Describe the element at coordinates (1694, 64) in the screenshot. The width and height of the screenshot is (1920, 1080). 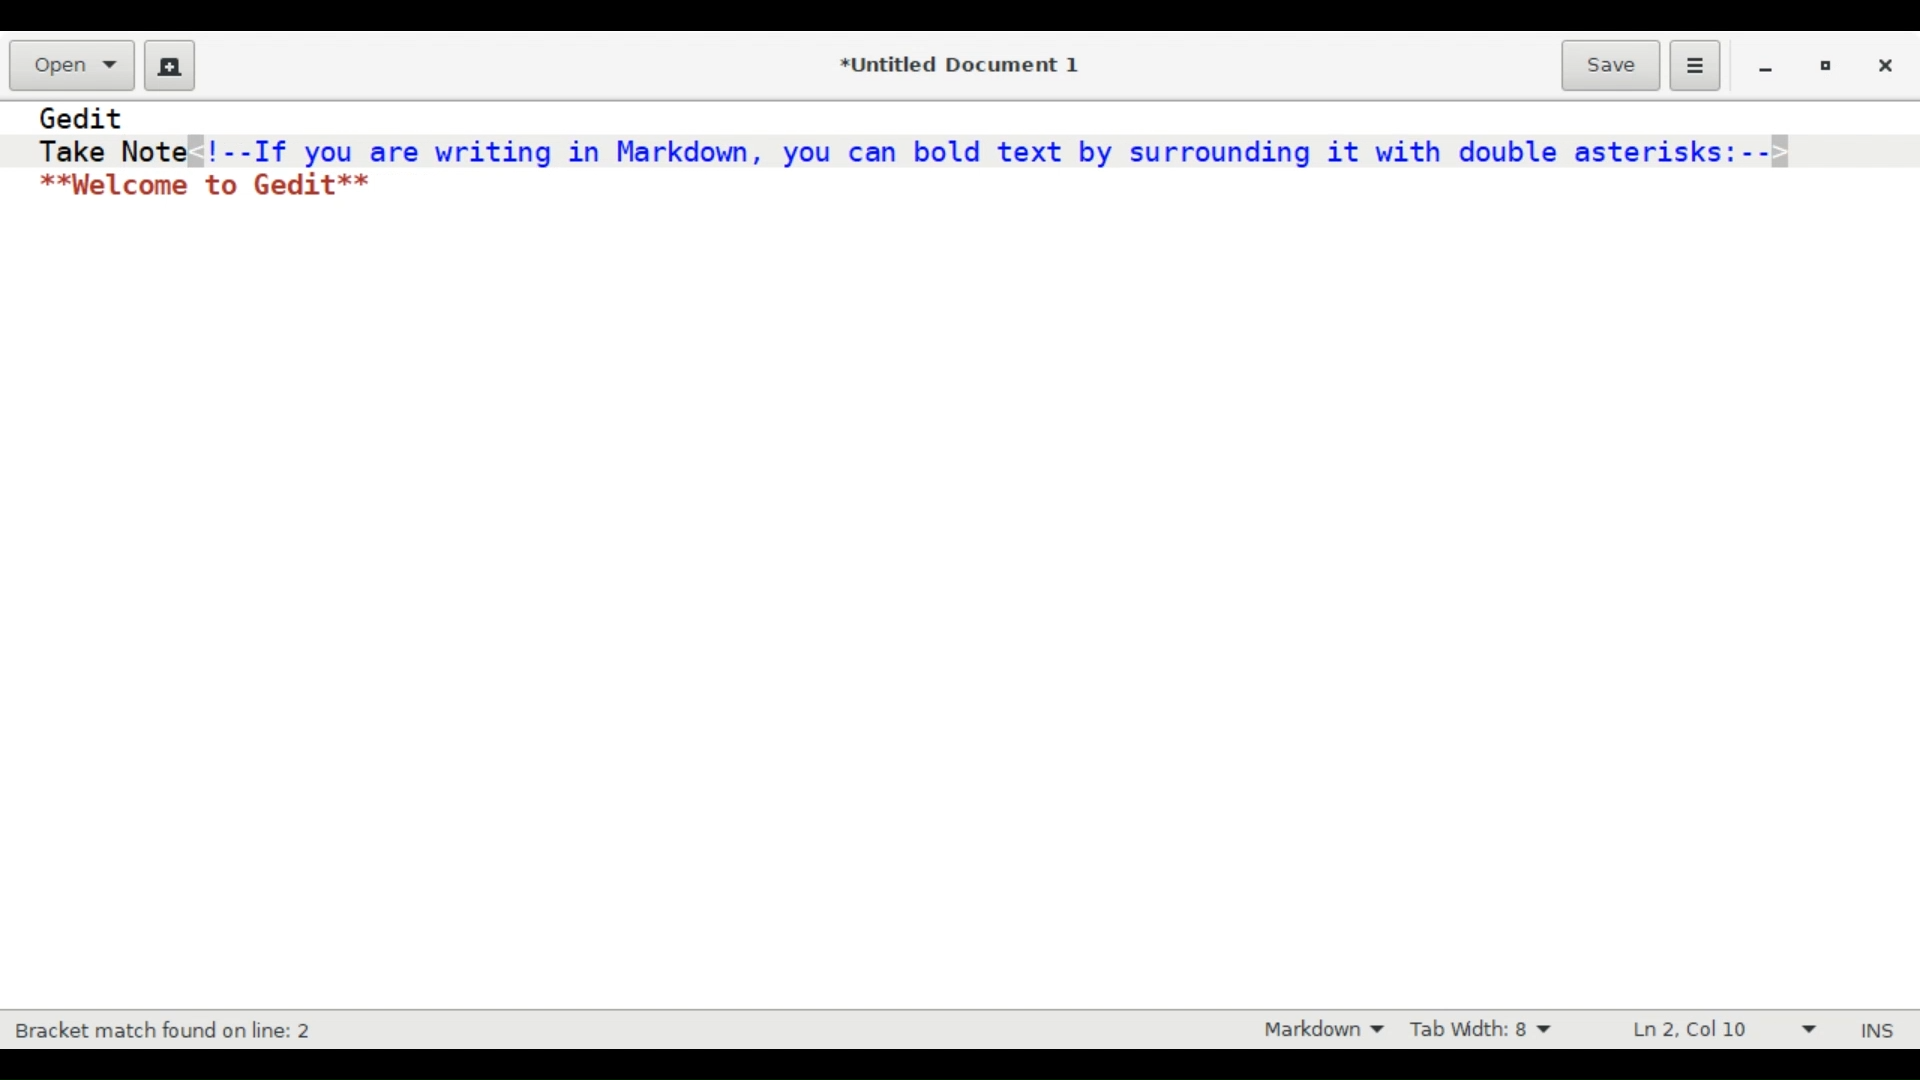
I see `Application menu` at that location.